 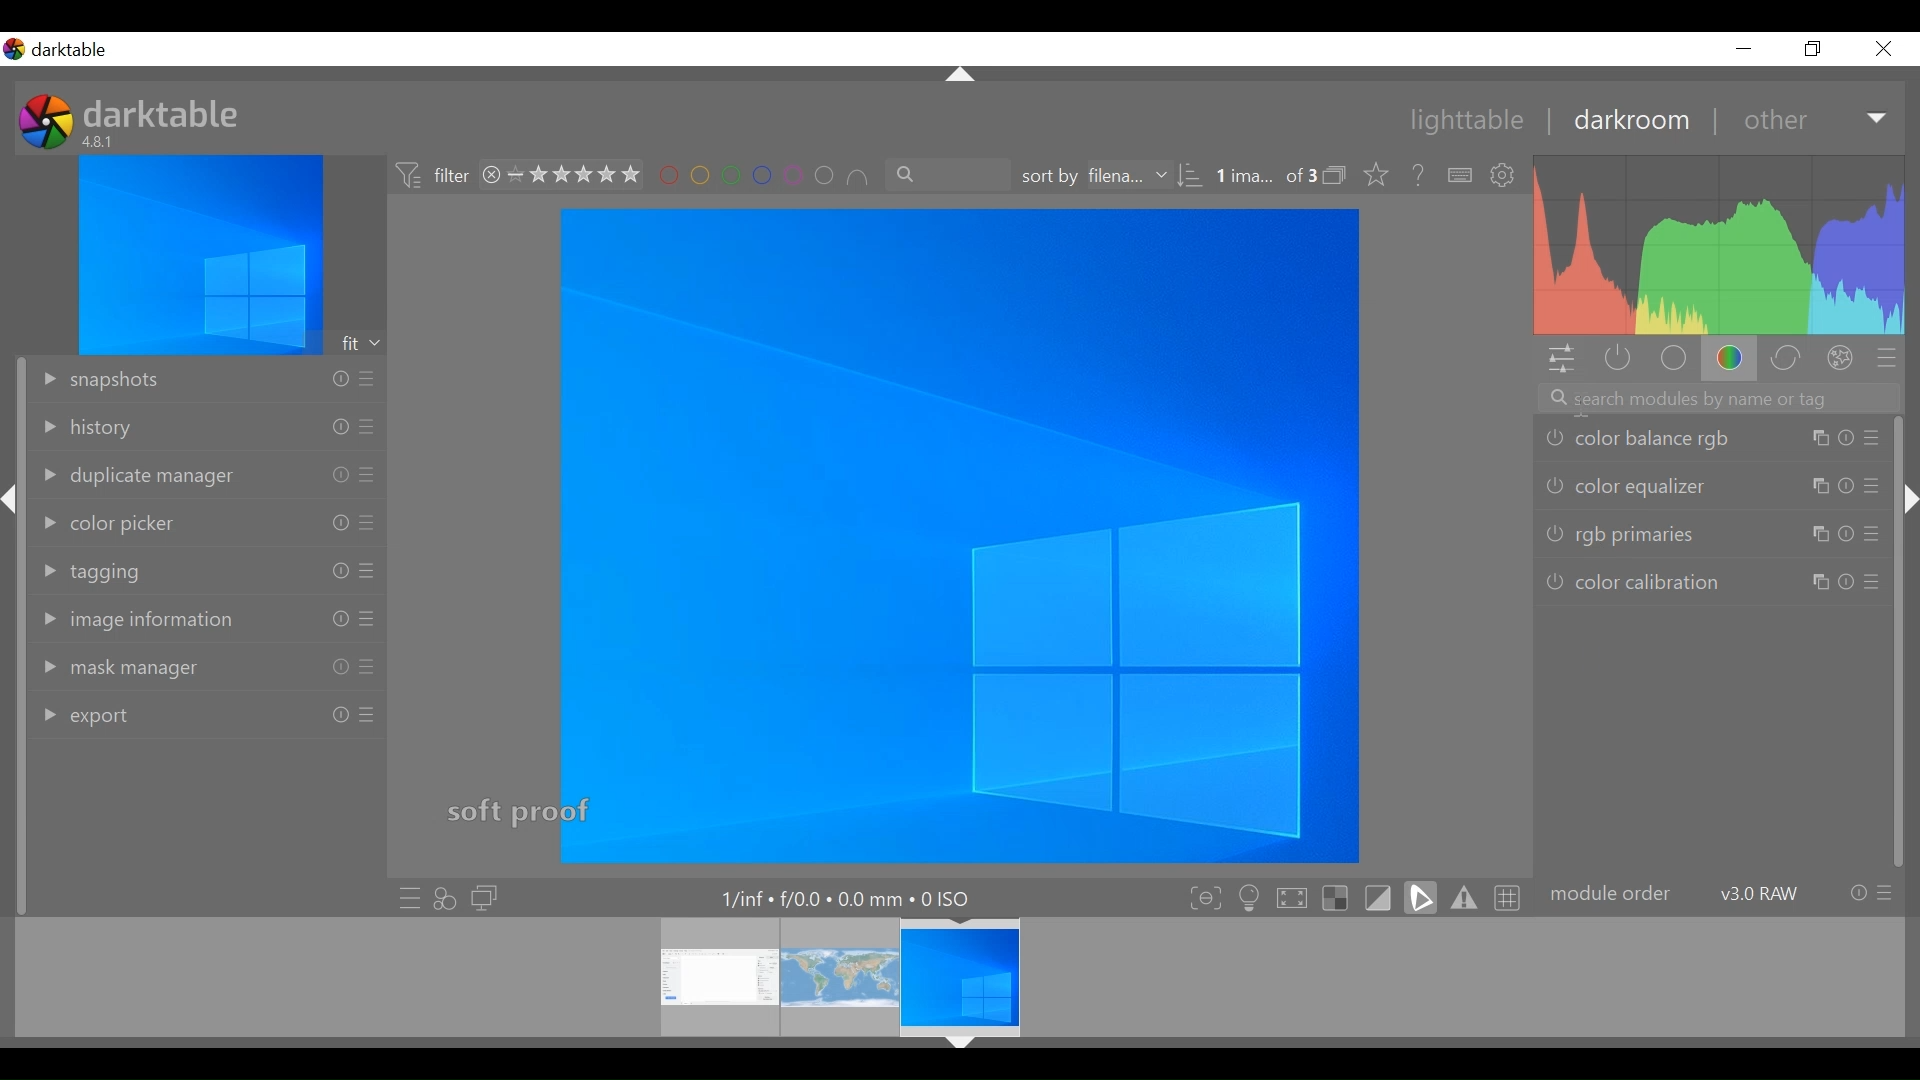 I want to click on help, so click(x=1412, y=176).